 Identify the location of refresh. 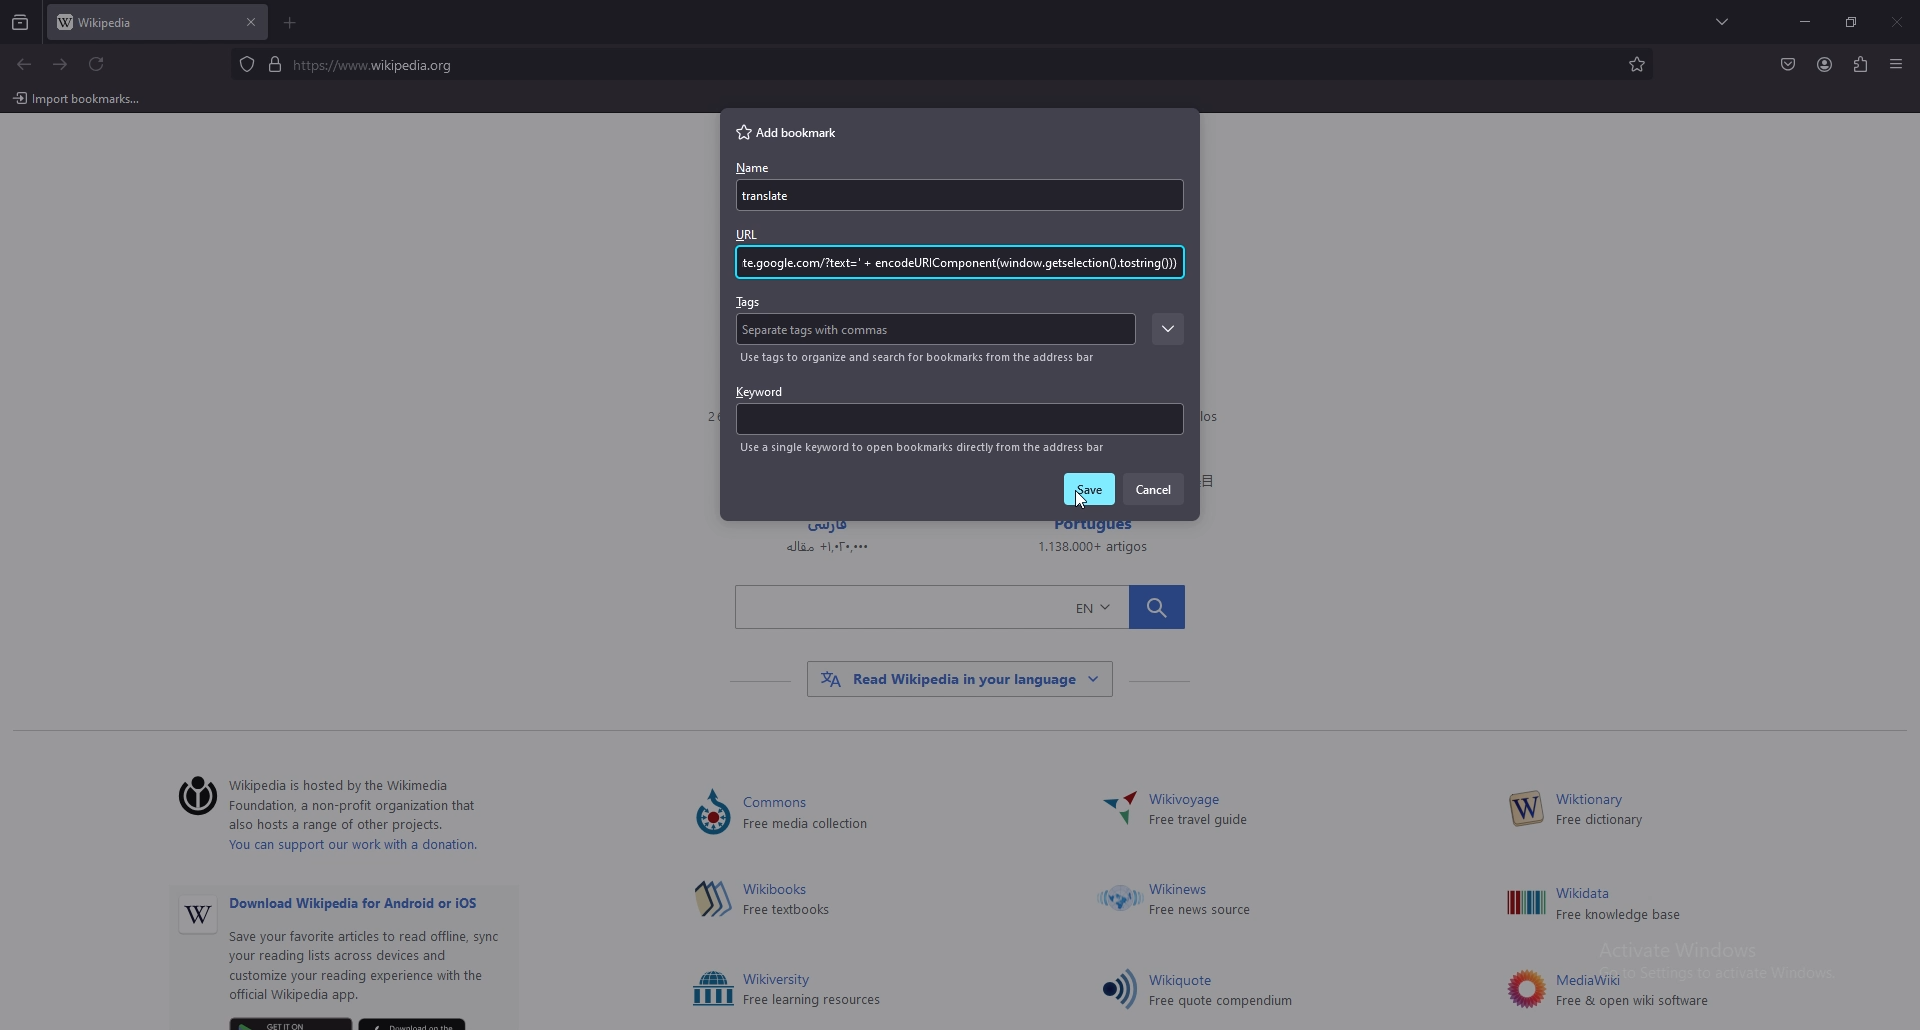
(97, 65).